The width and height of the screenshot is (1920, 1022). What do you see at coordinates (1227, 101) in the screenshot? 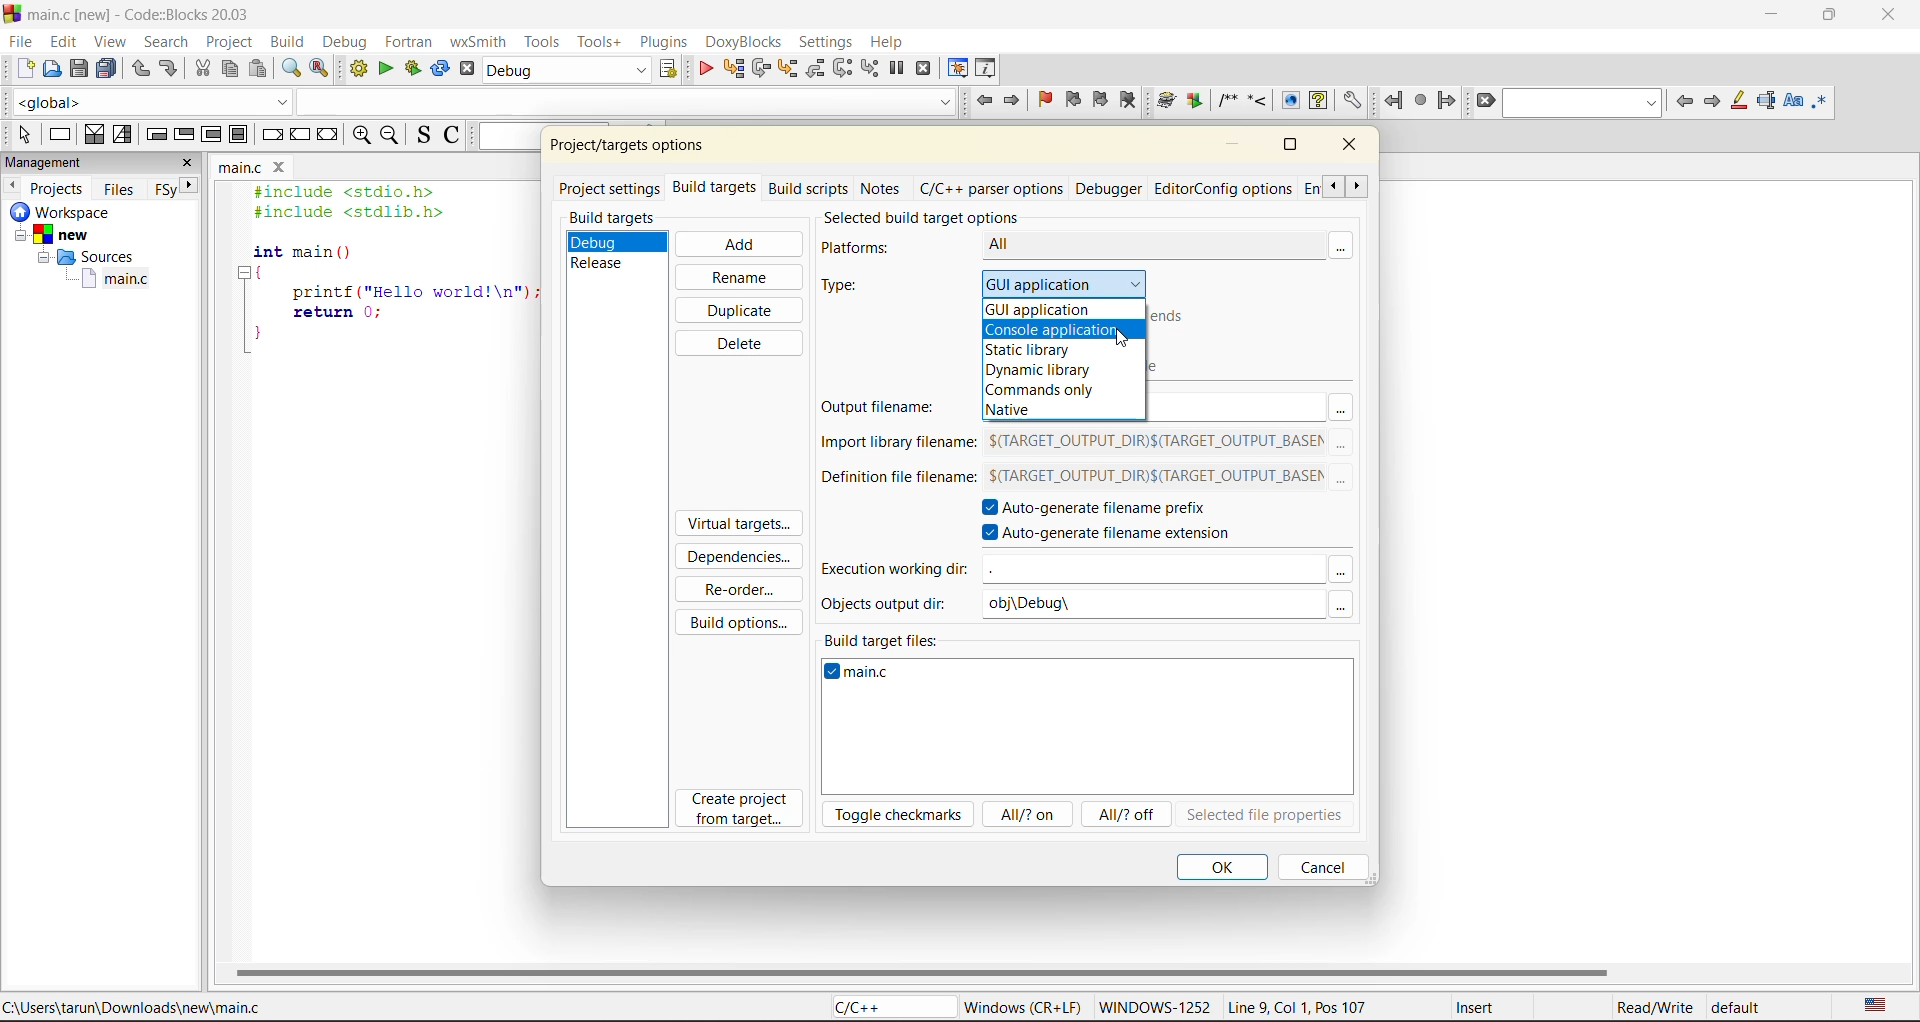
I see `Insert a comment block at the current line` at bounding box center [1227, 101].